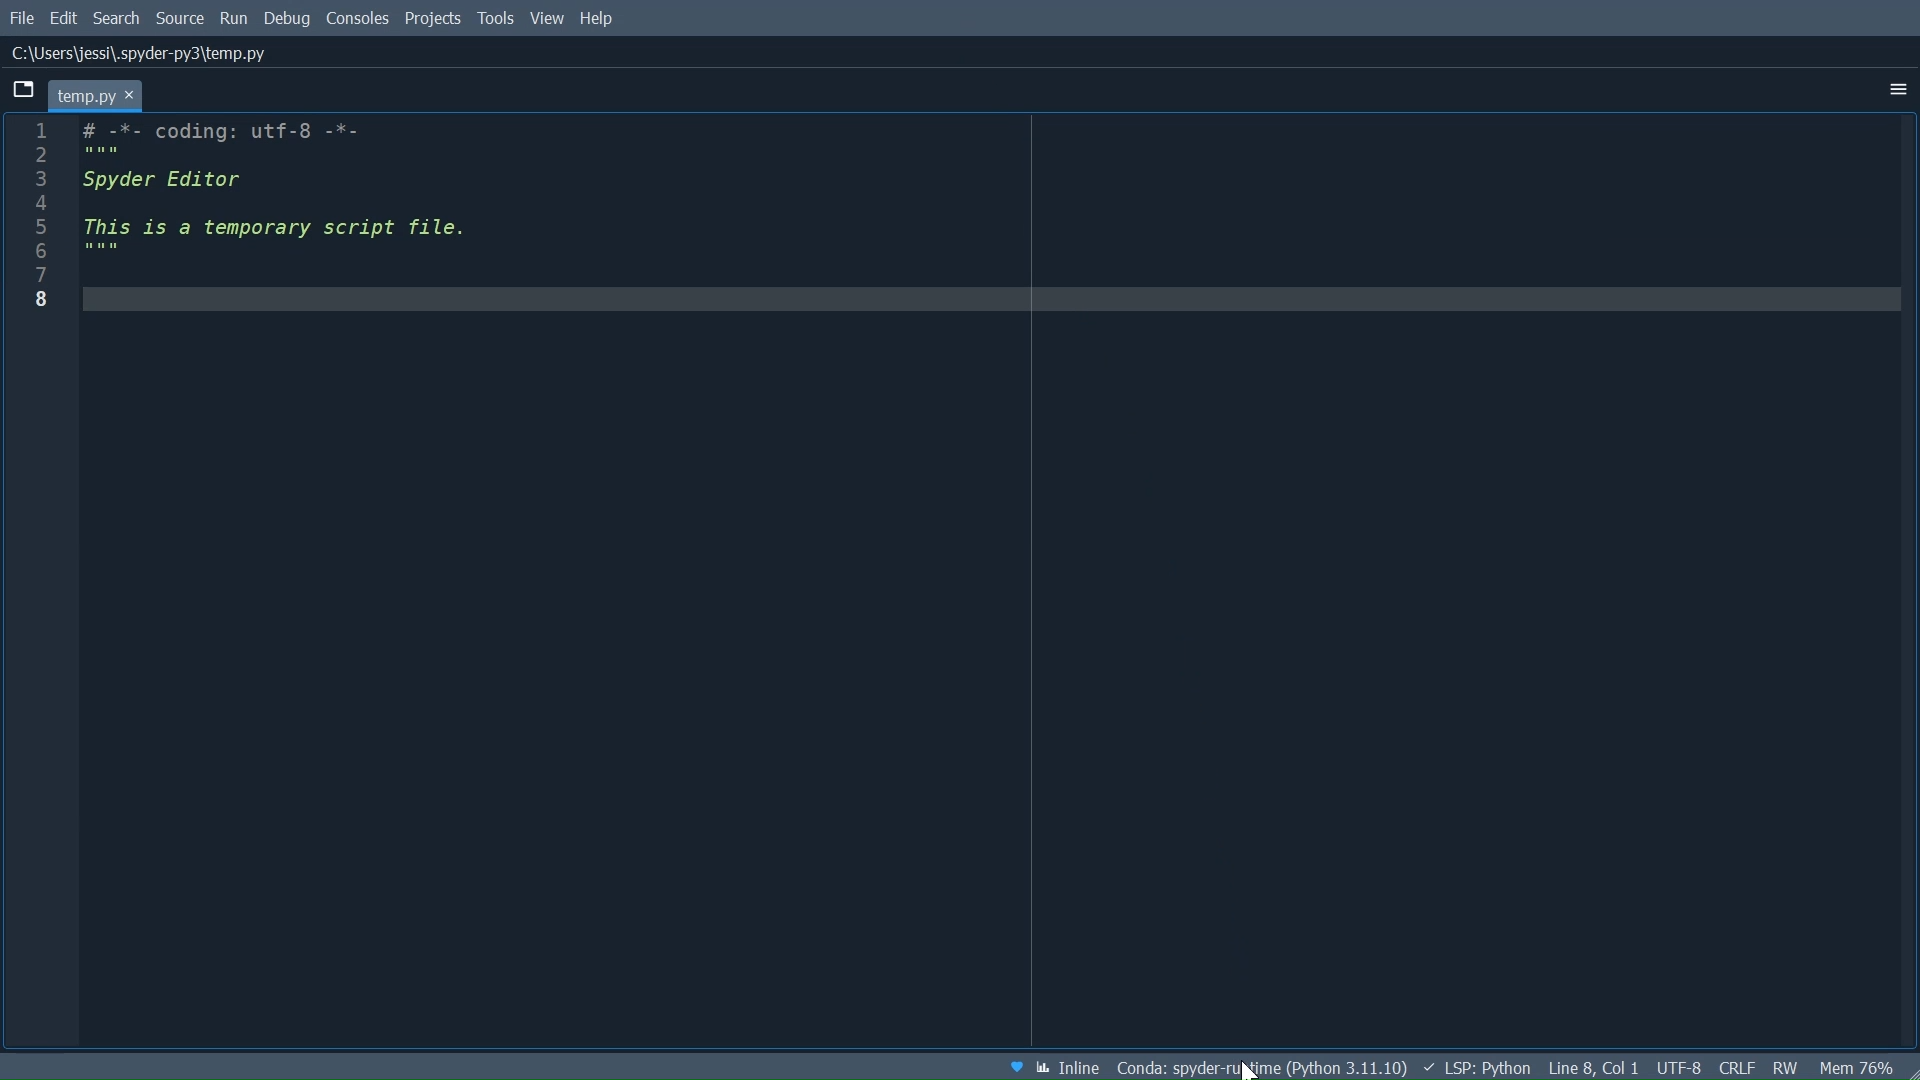 The width and height of the screenshot is (1920, 1080). What do you see at coordinates (601, 17) in the screenshot?
I see `Help` at bounding box center [601, 17].